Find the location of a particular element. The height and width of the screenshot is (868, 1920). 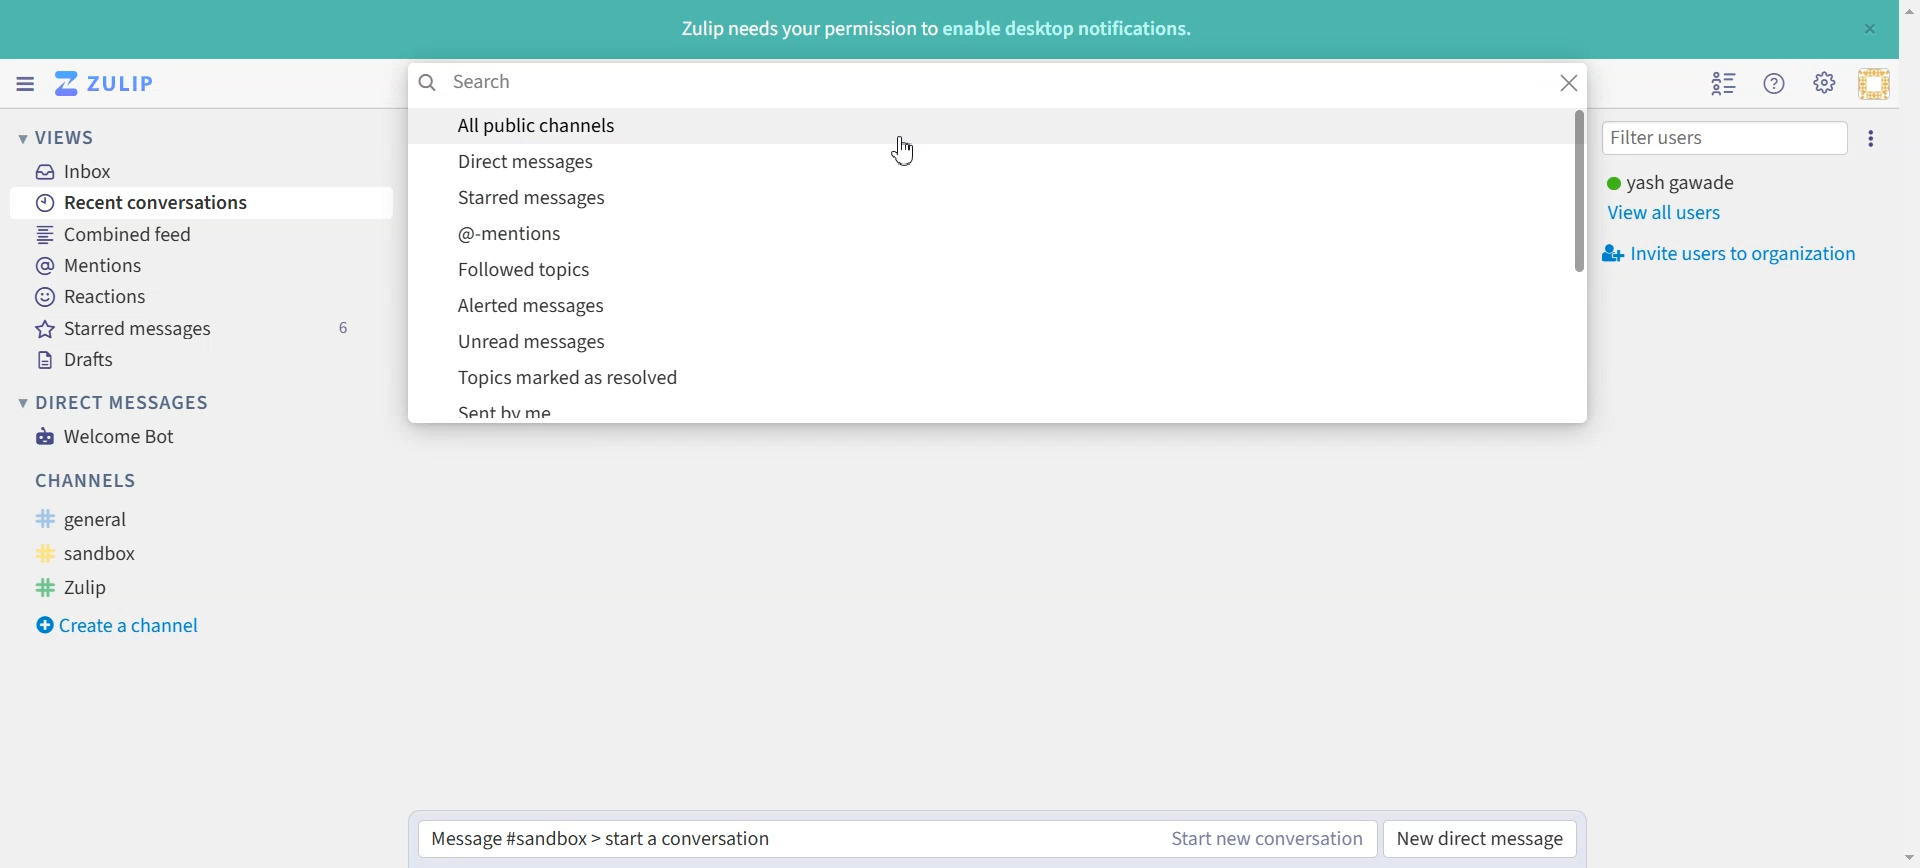

Altered messages is located at coordinates (982, 305).